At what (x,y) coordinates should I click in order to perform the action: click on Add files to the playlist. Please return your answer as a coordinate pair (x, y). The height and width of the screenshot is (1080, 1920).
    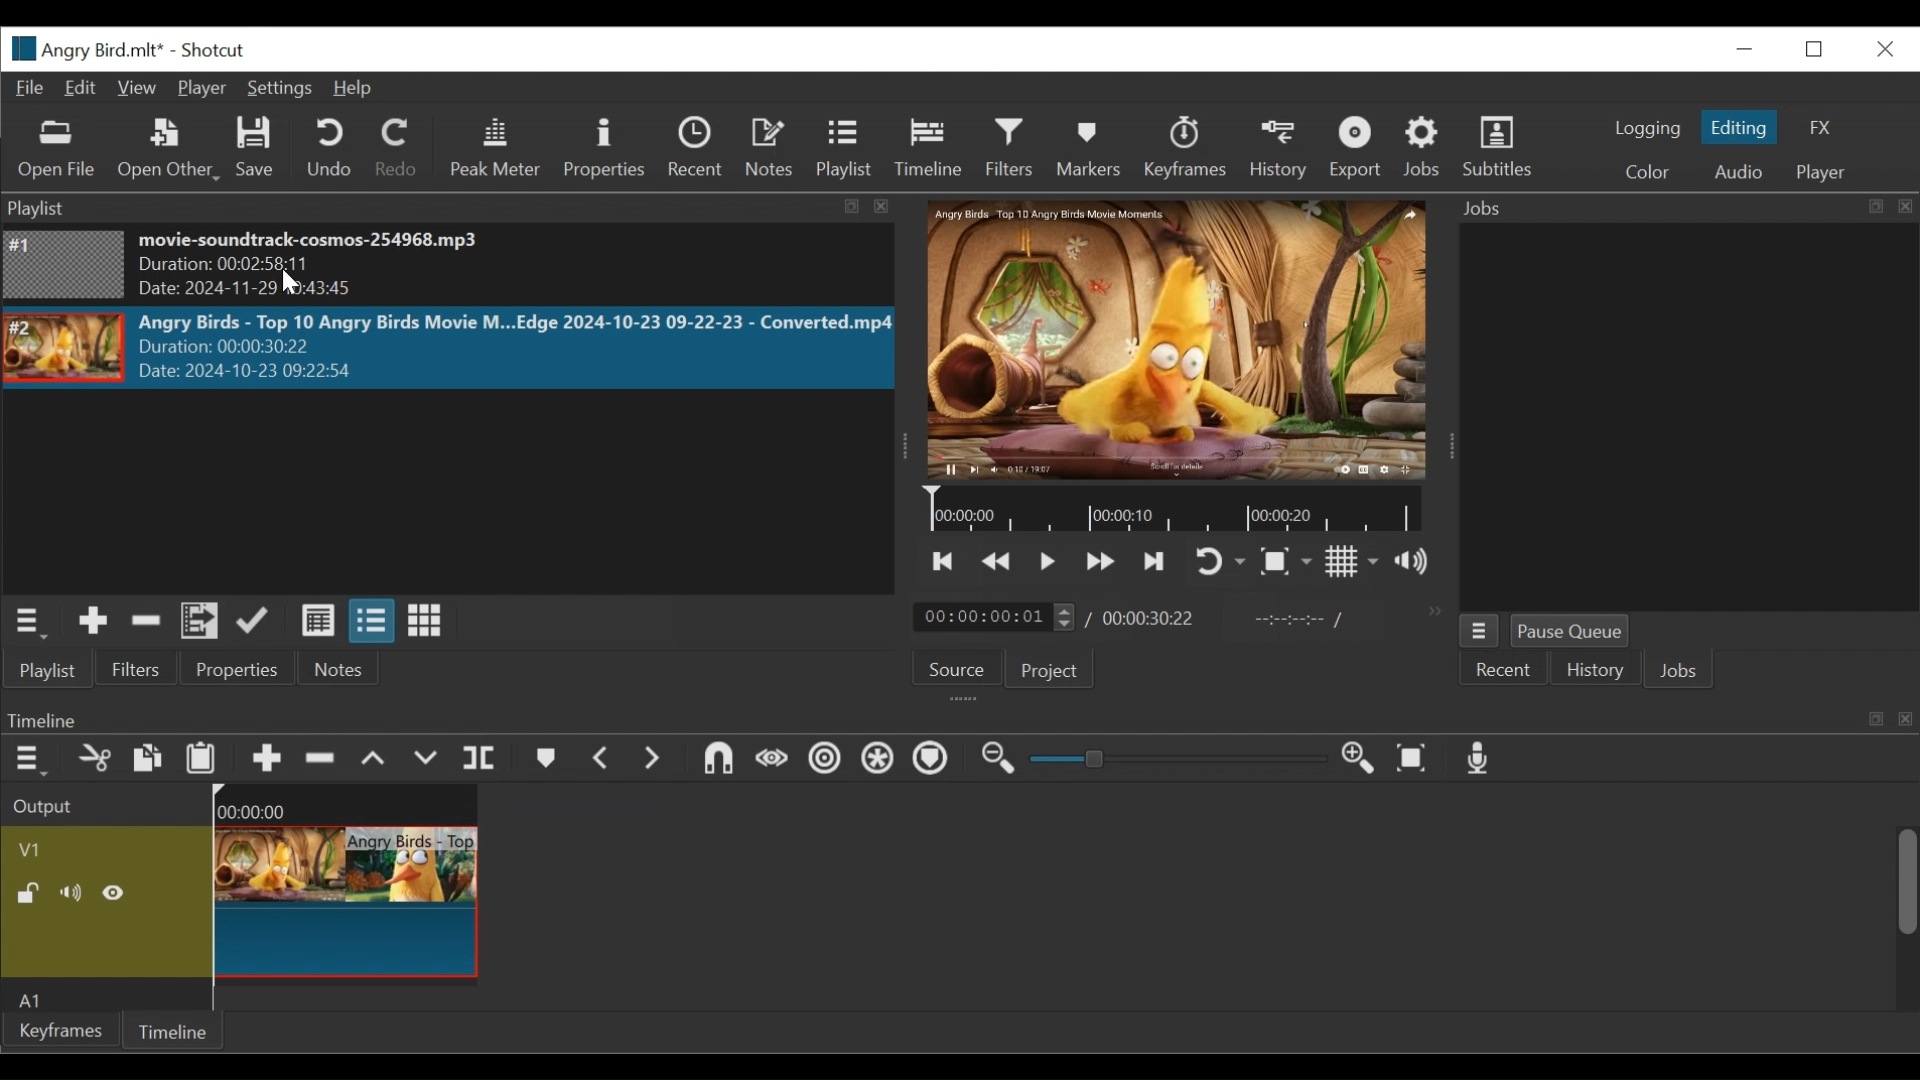
    Looking at the image, I should click on (201, 622).